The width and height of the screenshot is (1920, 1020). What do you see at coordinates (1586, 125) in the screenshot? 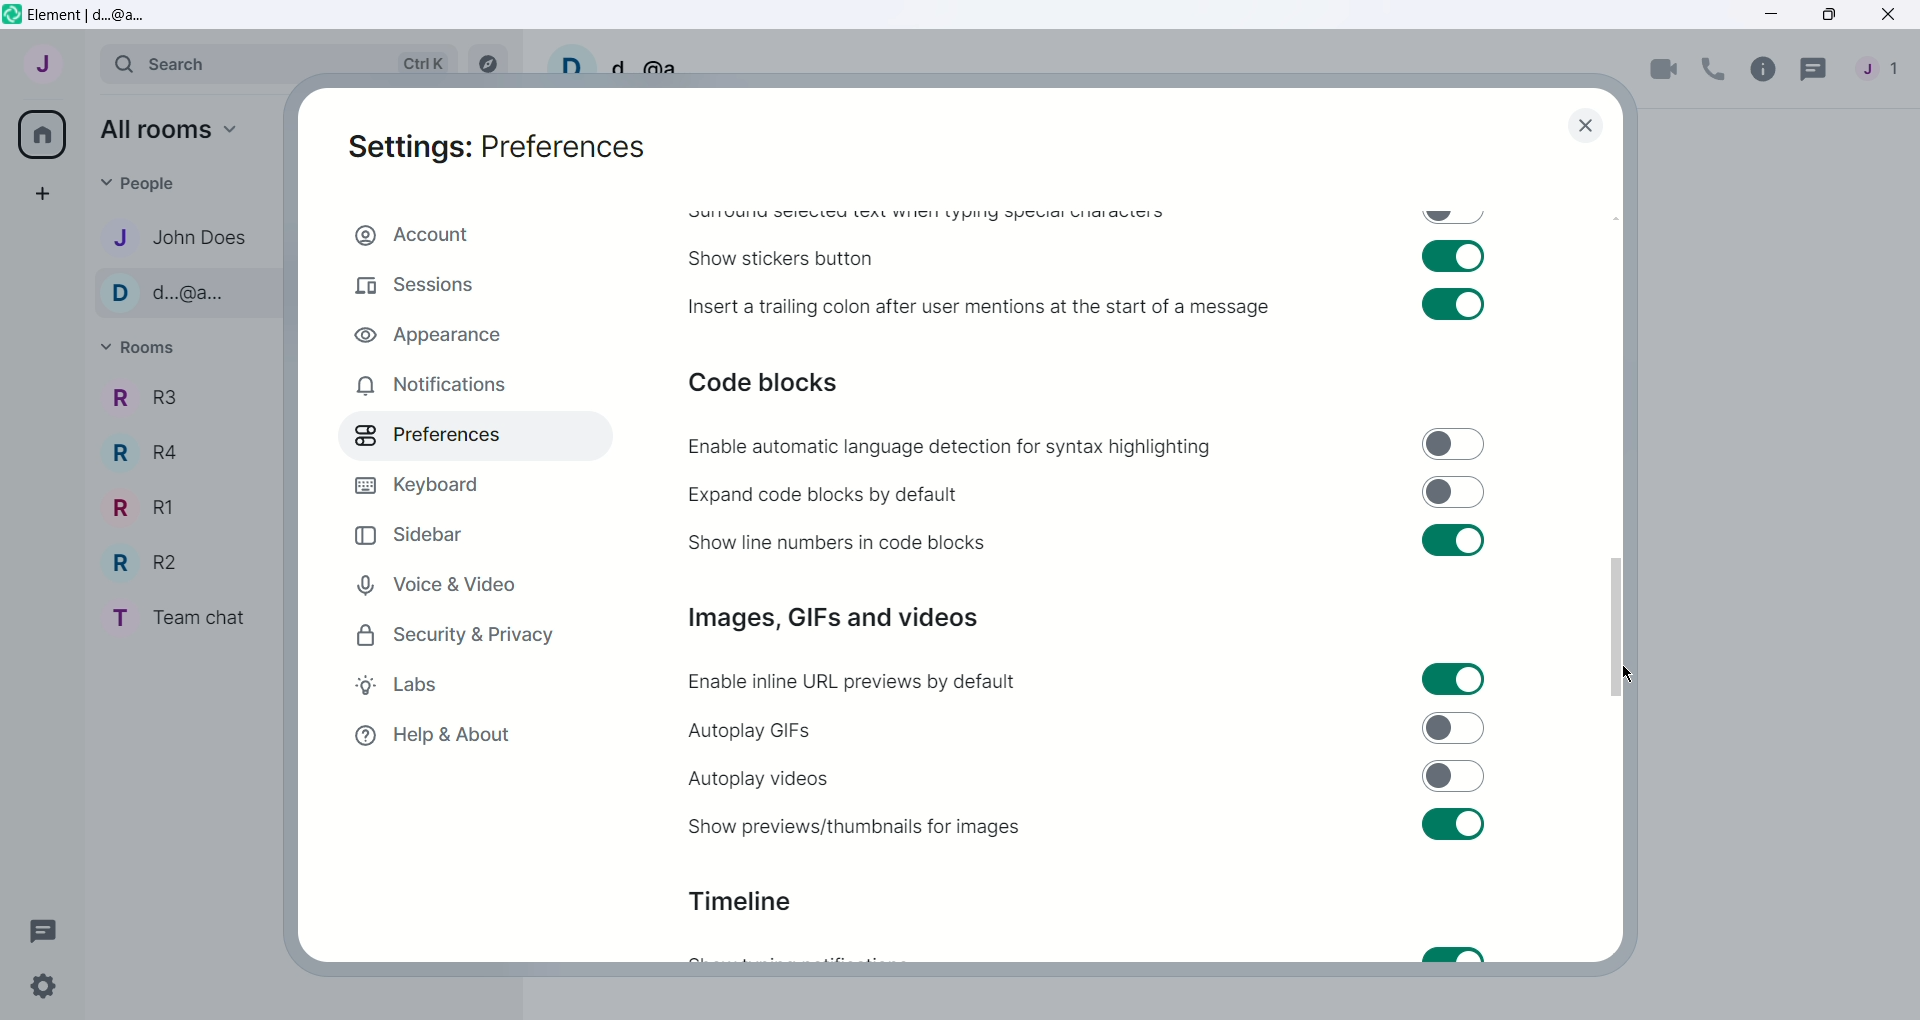
I see `close` at bounding box center [1586, 125].